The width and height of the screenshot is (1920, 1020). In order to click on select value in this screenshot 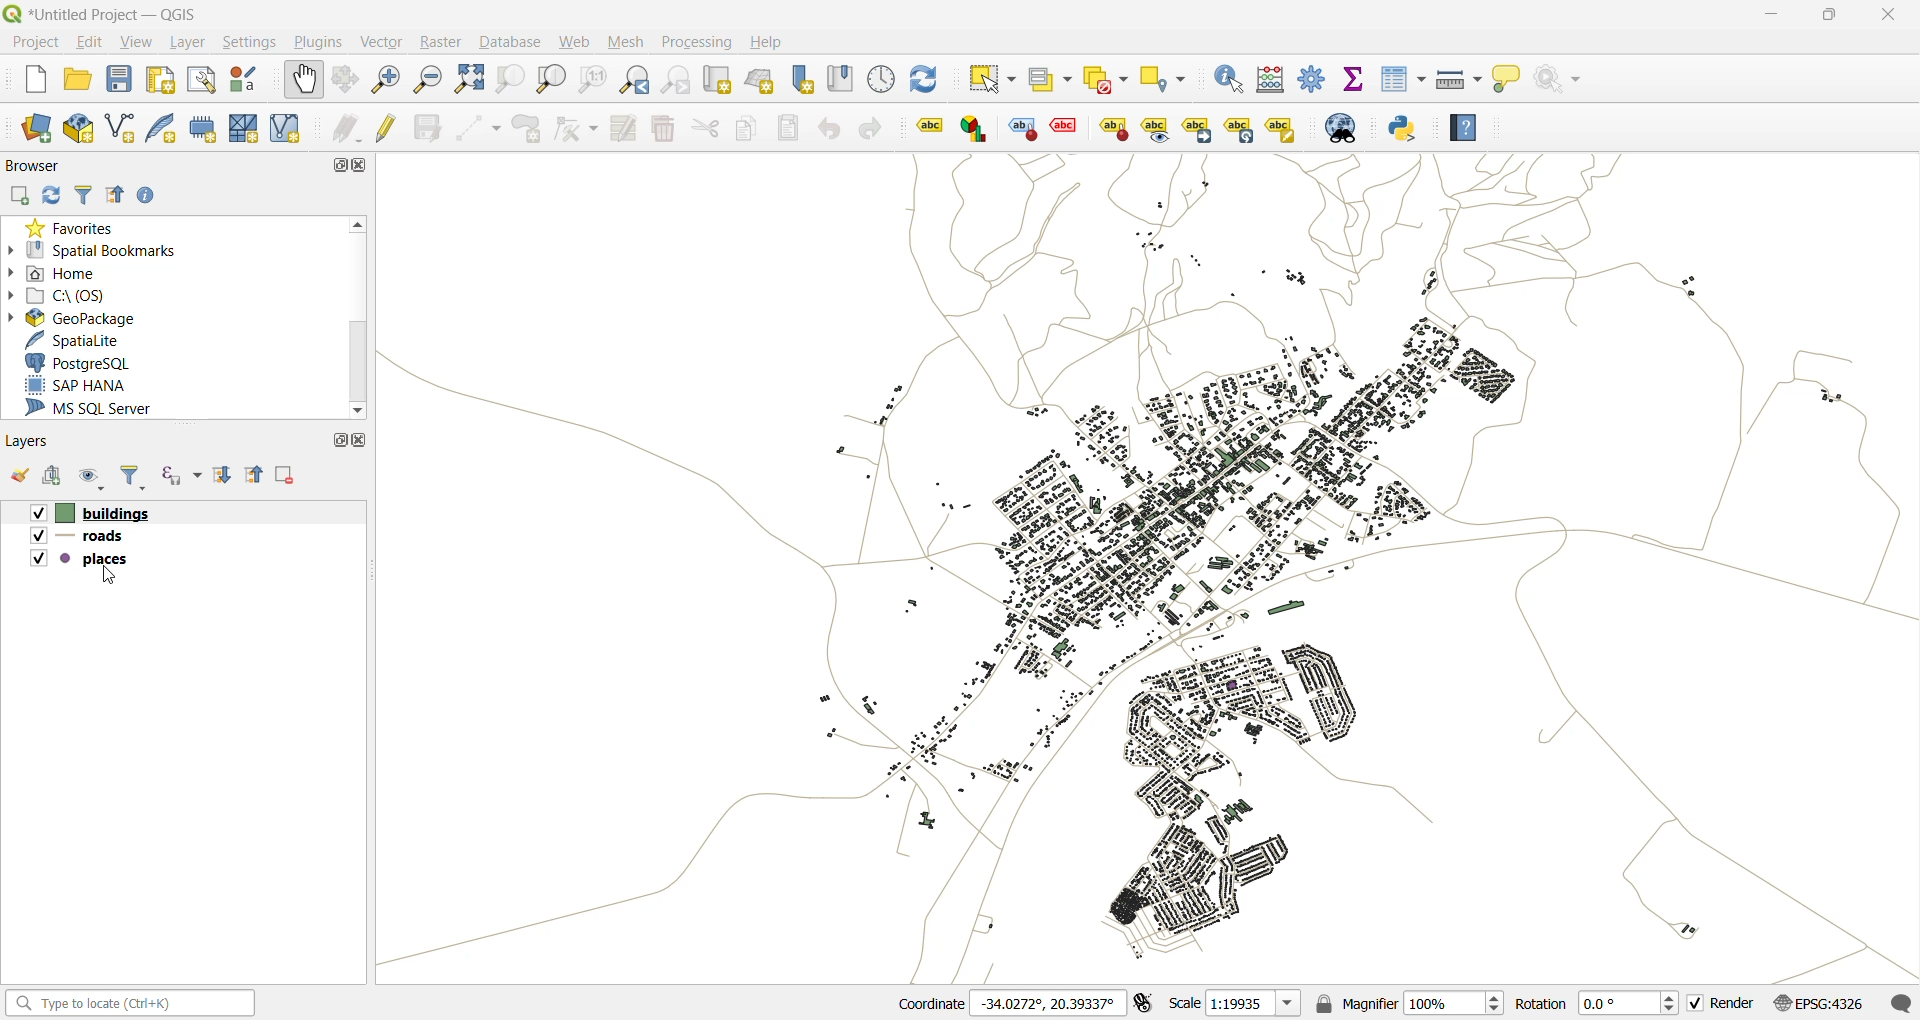, I will do `click(1050, 80)`.